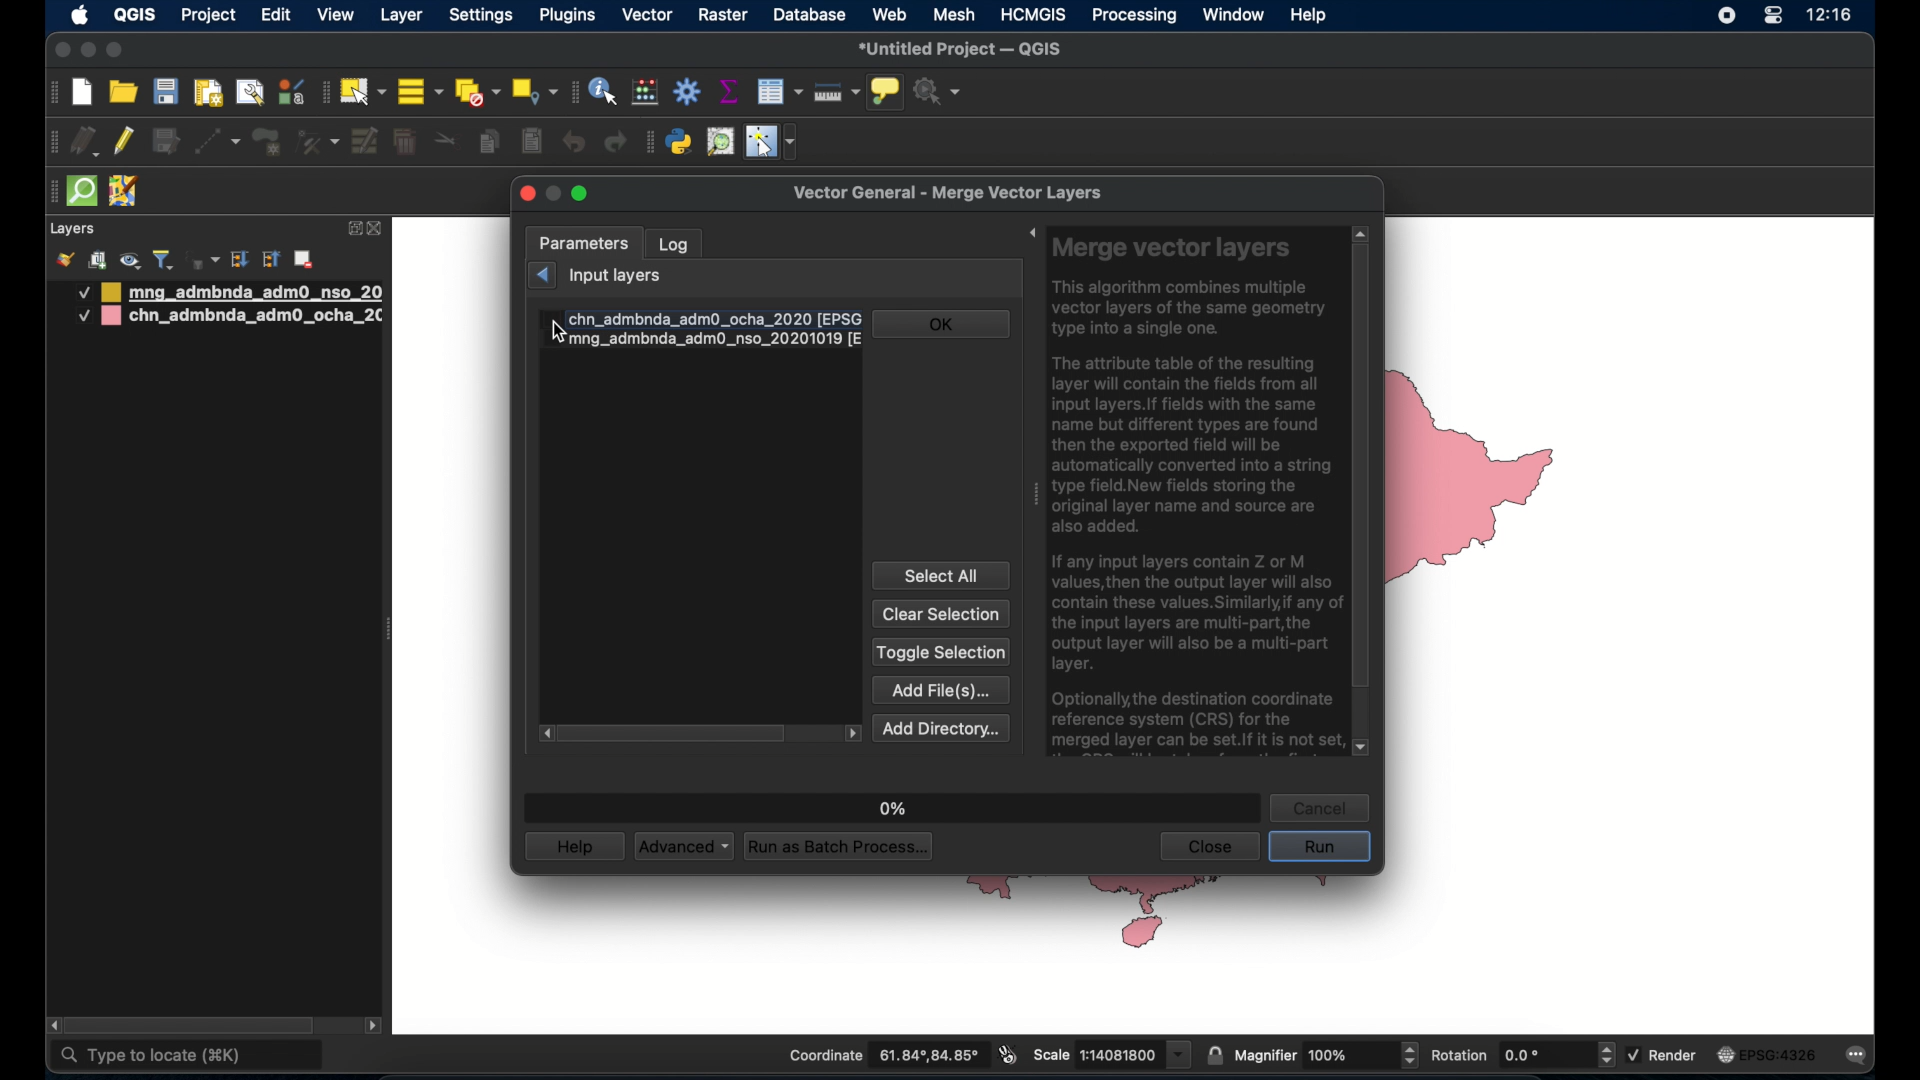  I want to click on project toolbar, so click(50, 93).